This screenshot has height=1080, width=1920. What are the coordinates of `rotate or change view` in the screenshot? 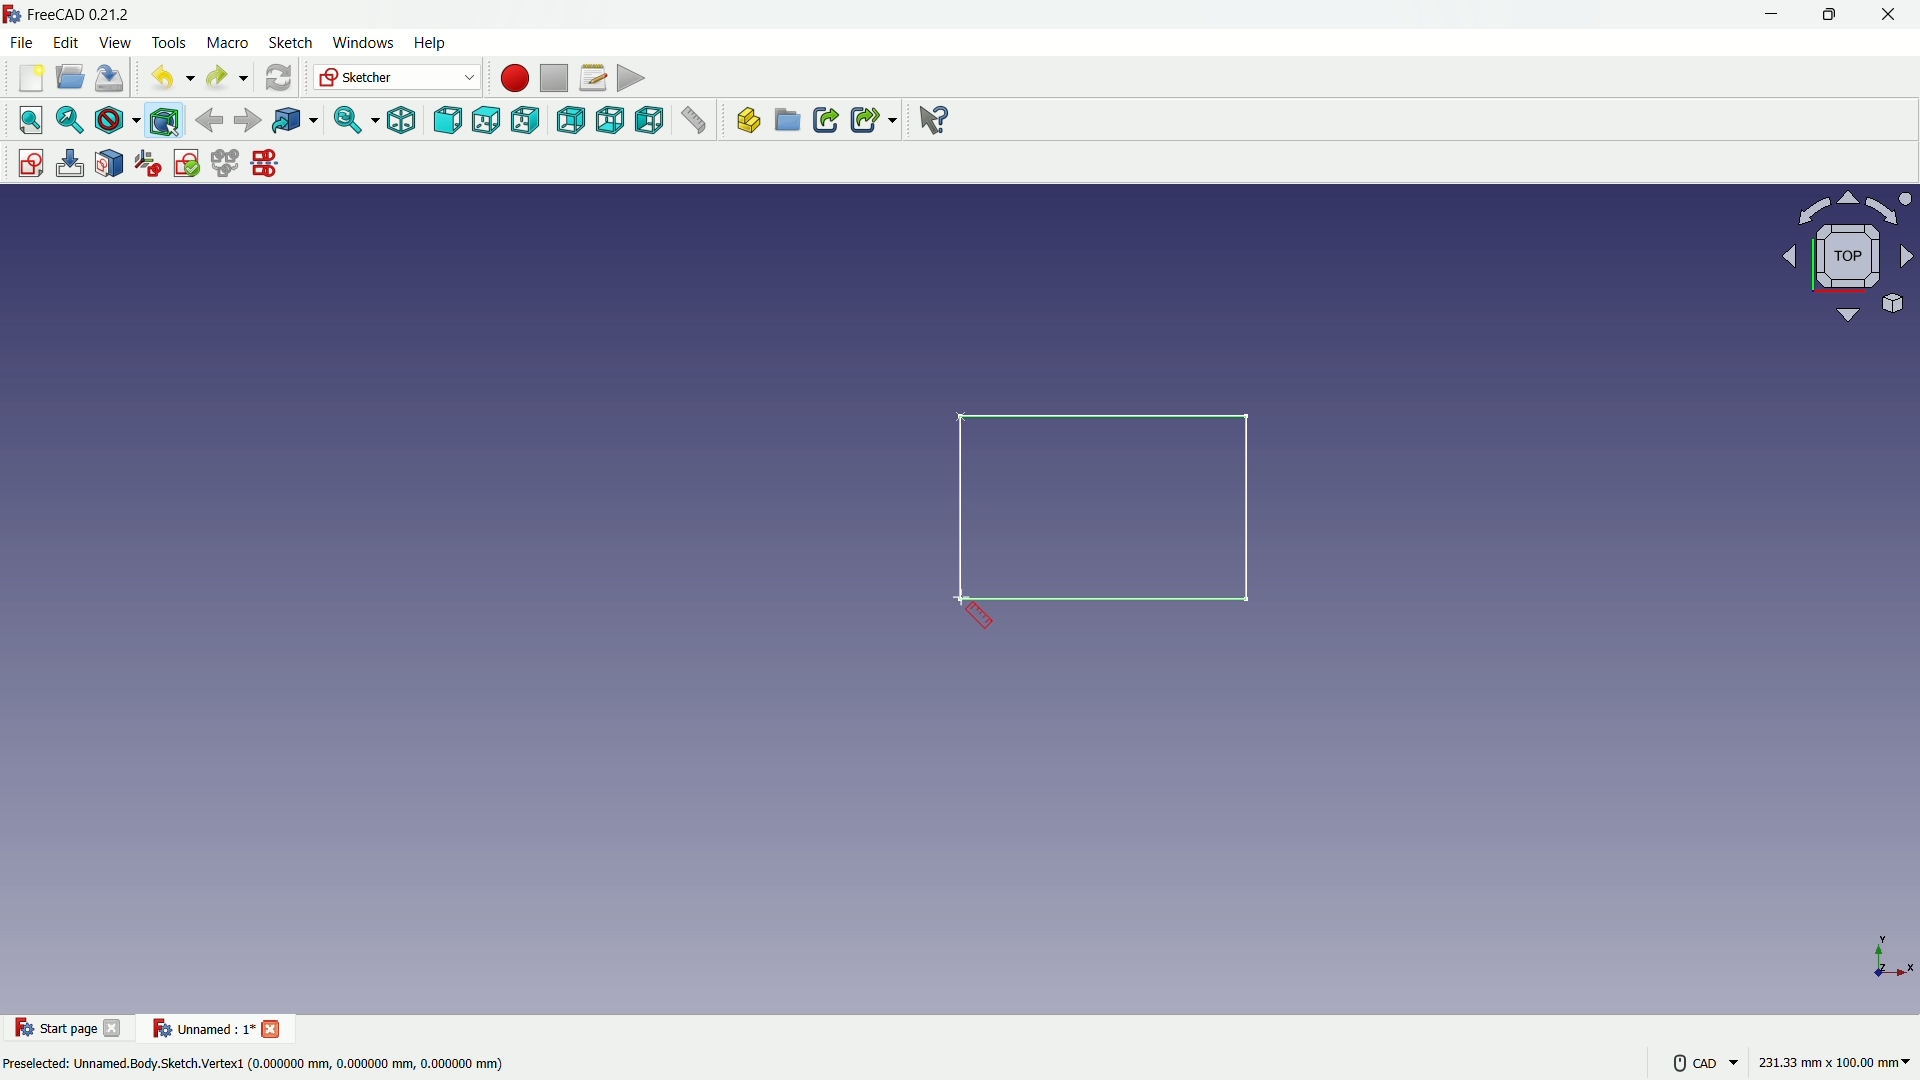 It's located at (1850, 258).